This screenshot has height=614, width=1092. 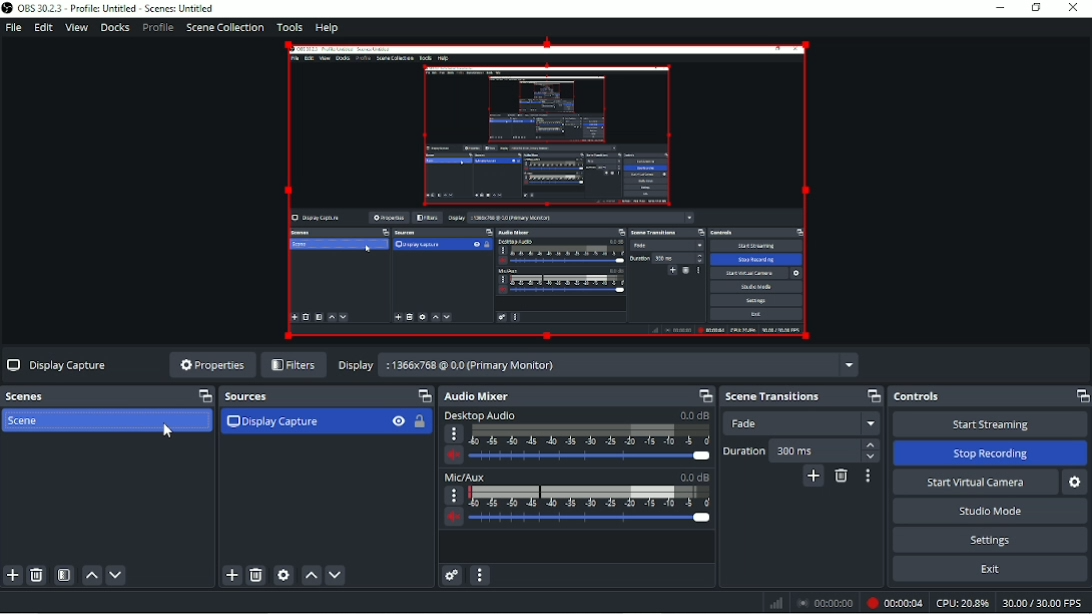 What do you see at coordinates (802, 450) in the screenshot?
I see `Duration 300 ms` at bounding box center [802, 450].